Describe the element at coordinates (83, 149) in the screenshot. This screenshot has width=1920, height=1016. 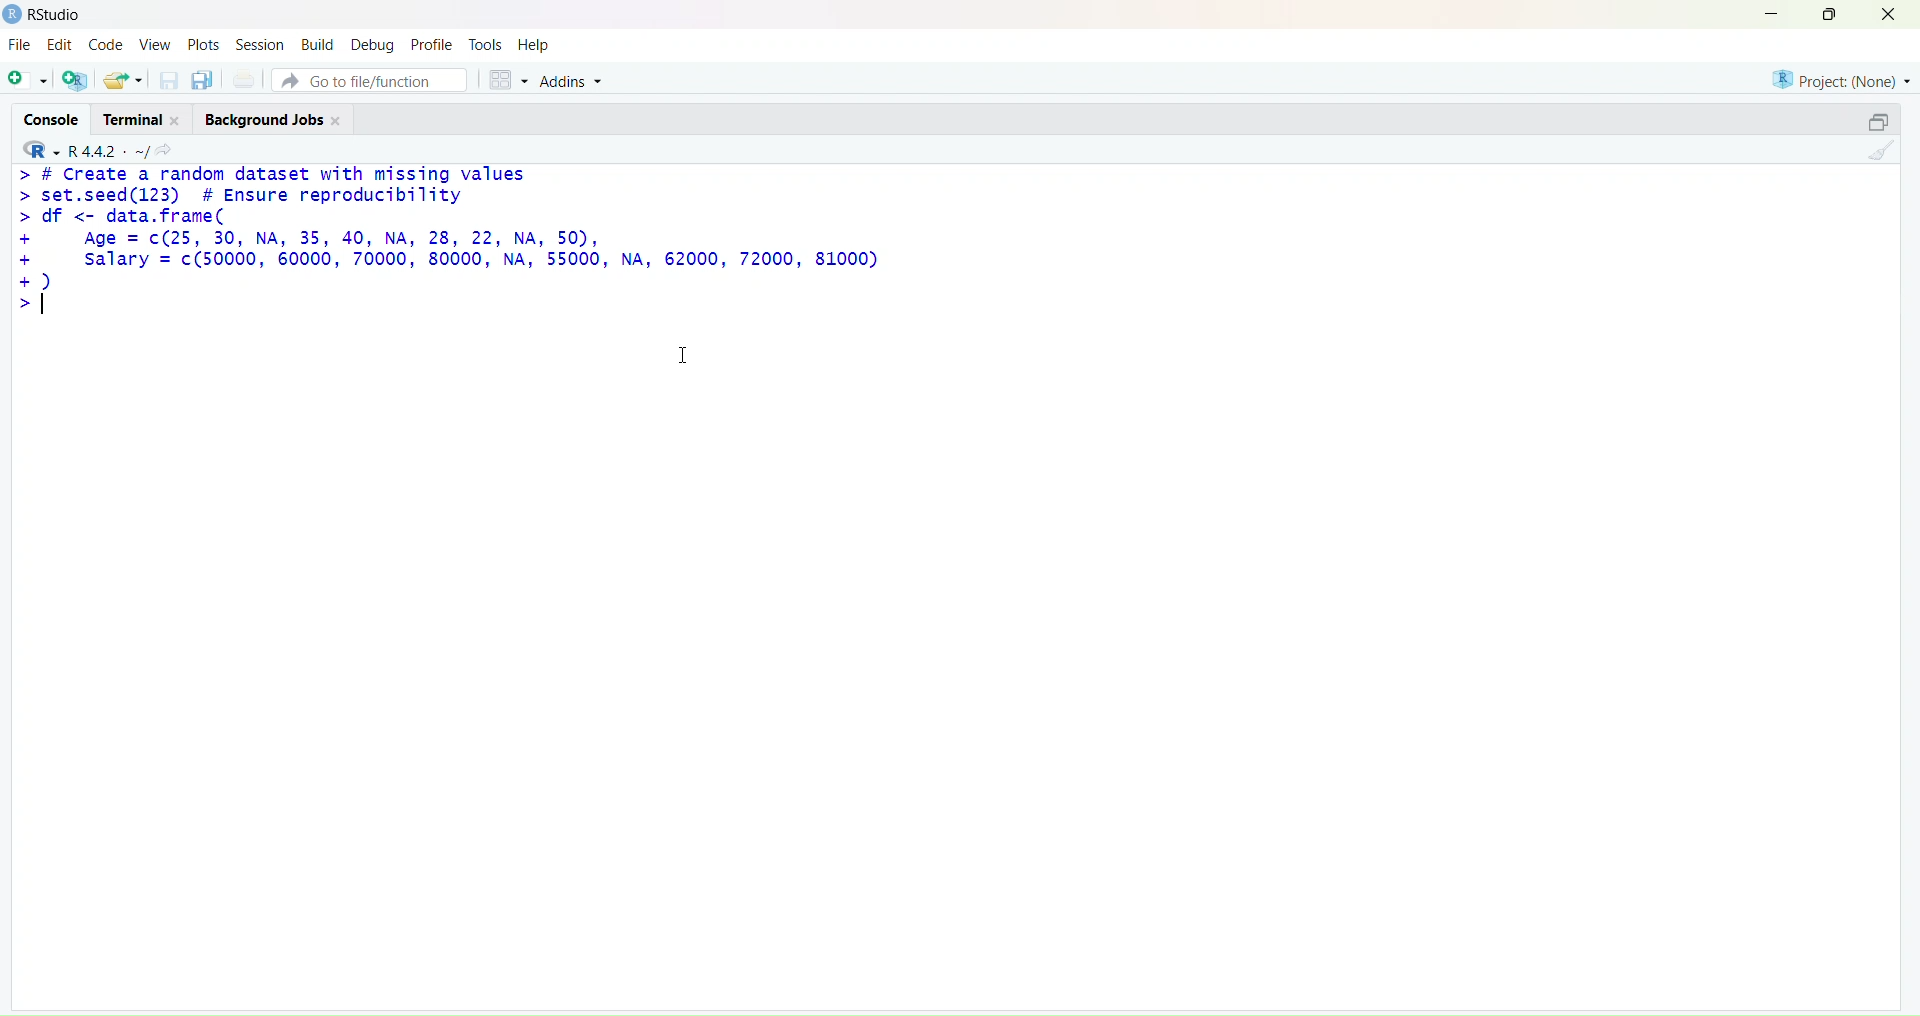
I see `R 4.4.2` at that location.